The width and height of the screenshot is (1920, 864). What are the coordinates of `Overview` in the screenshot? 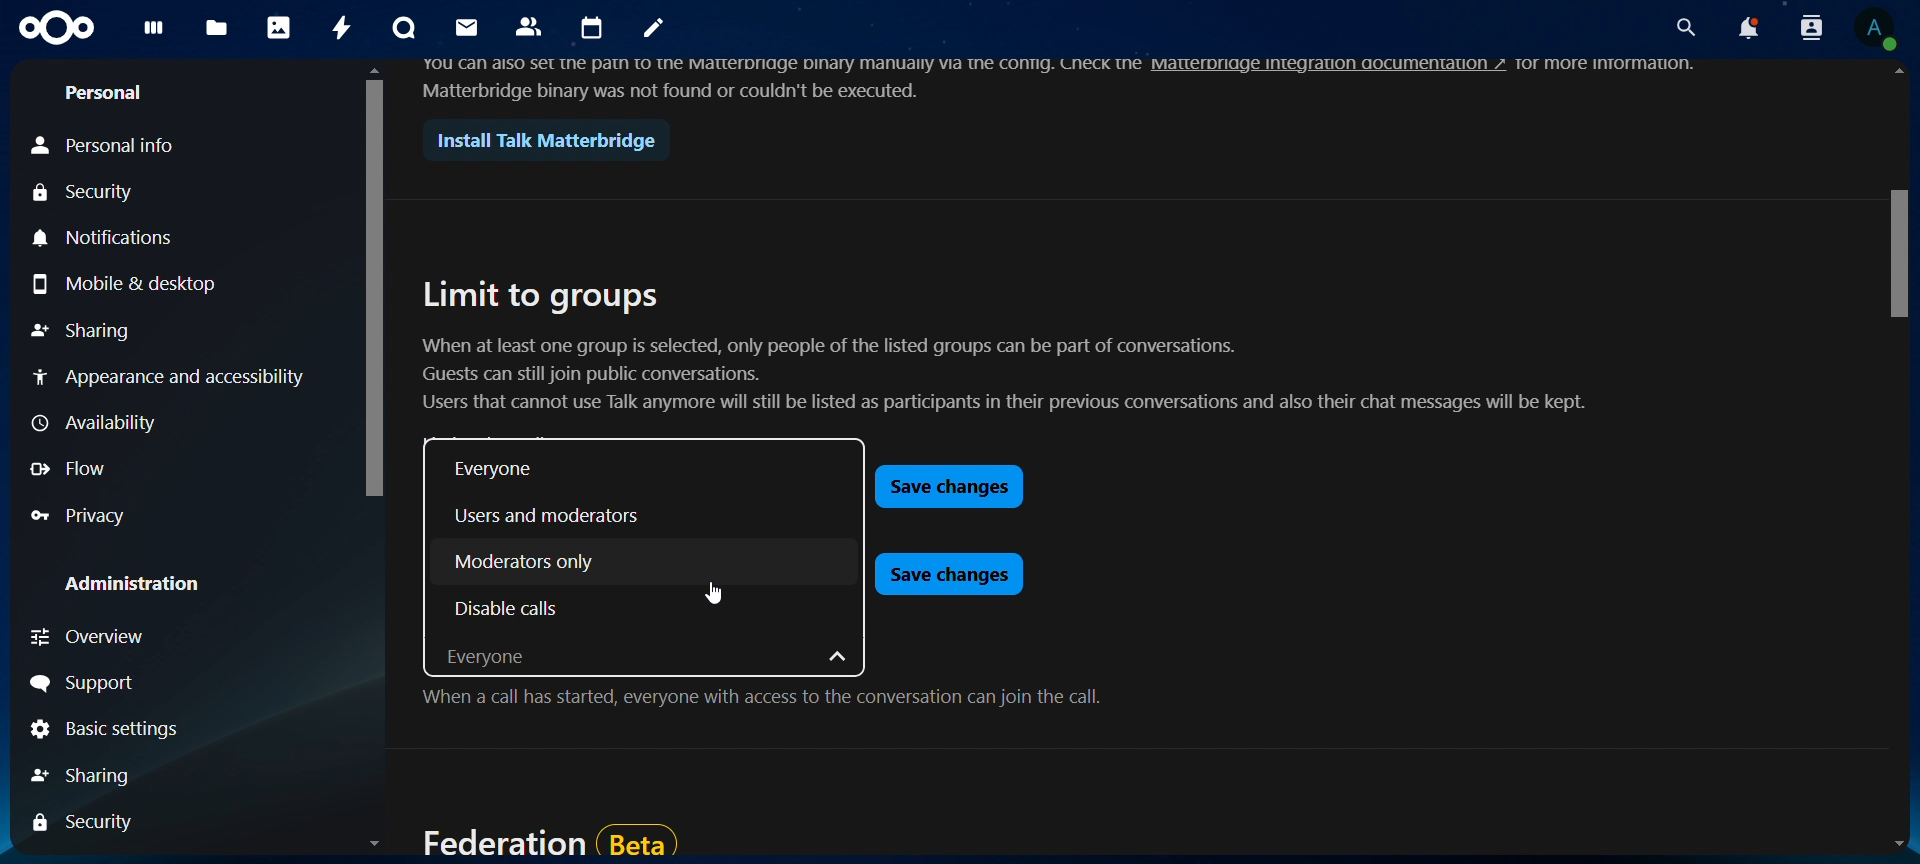 It's located at (183, 637).